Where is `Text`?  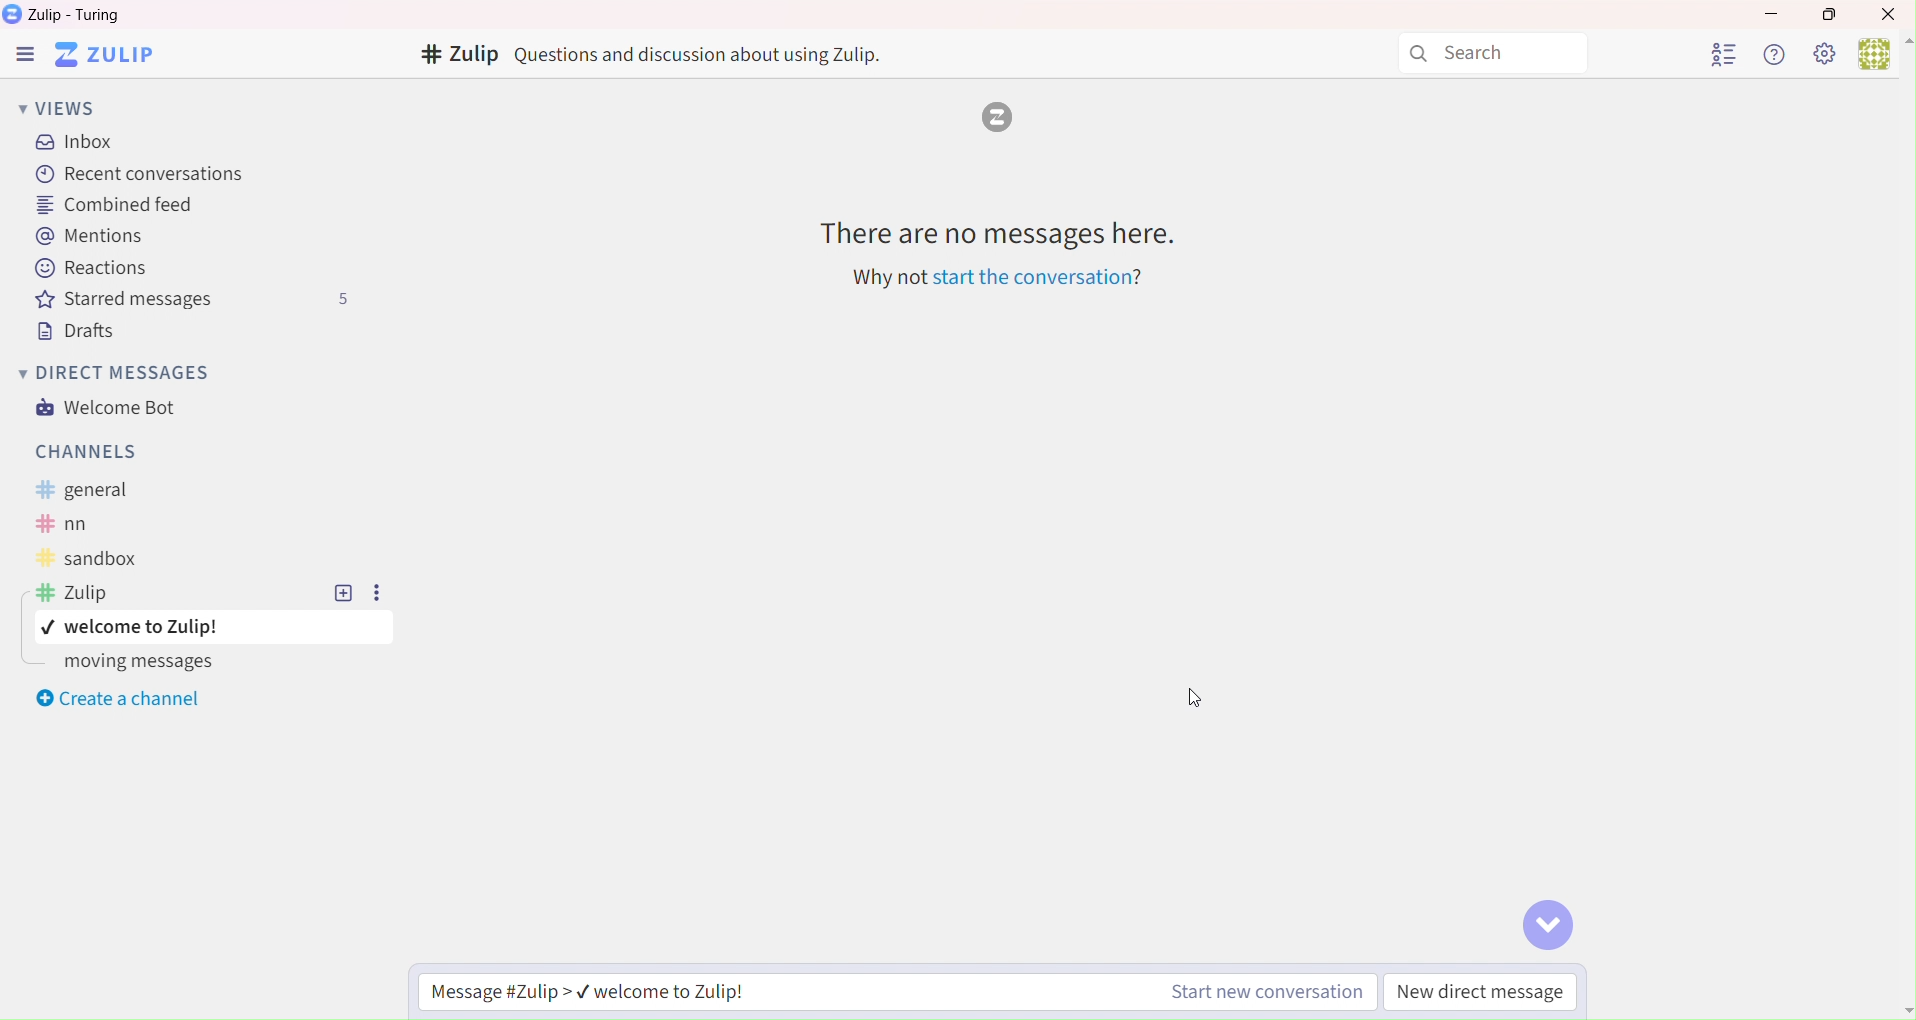 Text is located at coordinates (889, 277).